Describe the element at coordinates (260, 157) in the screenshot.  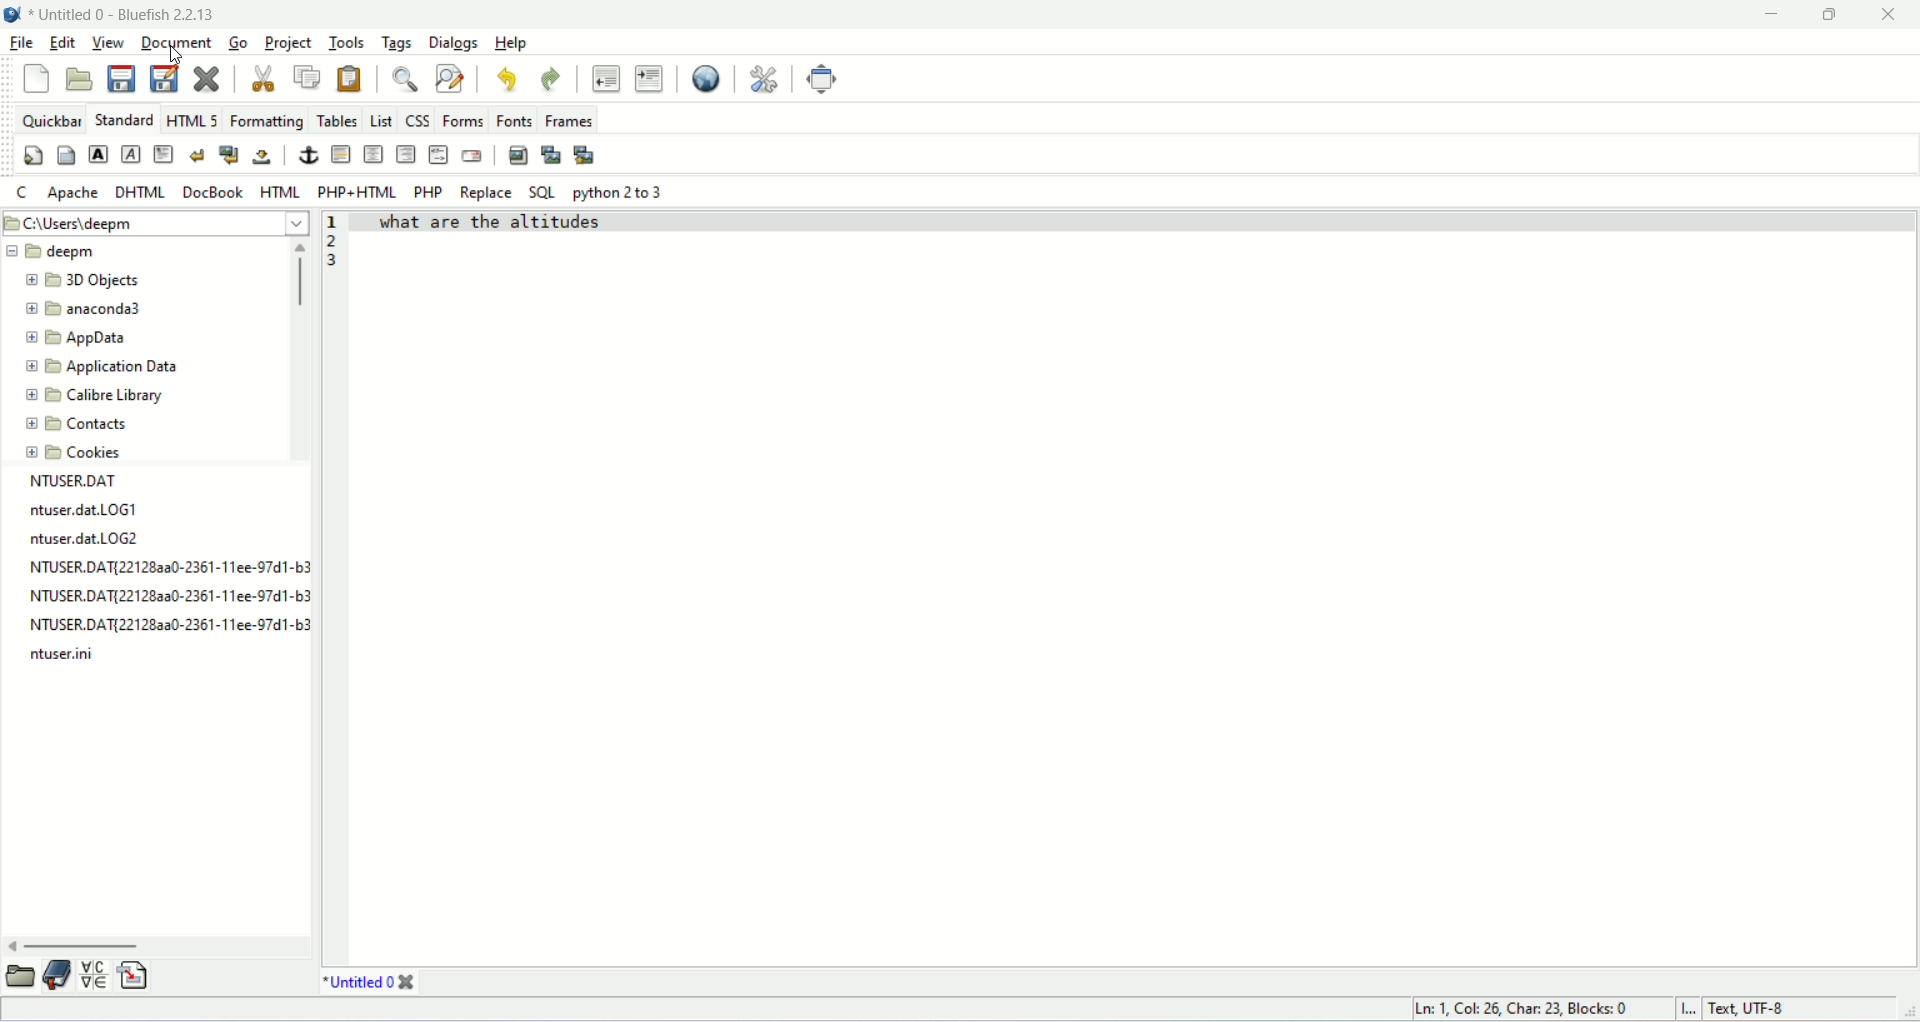
I see `non-breaking space` at that location.